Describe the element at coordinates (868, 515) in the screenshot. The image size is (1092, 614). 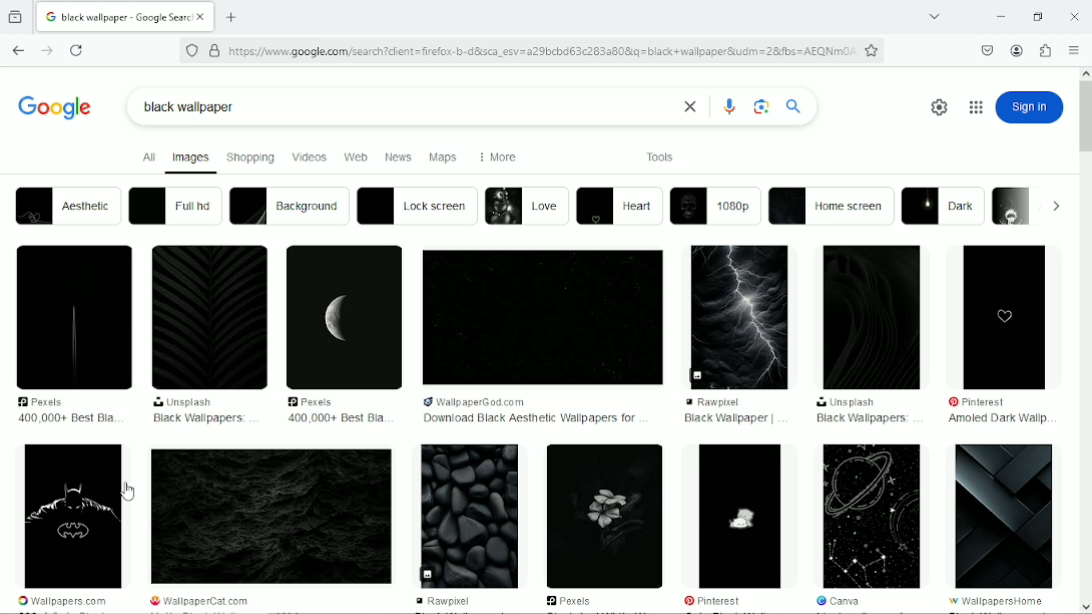
I see `black wallpaper image` at that location.